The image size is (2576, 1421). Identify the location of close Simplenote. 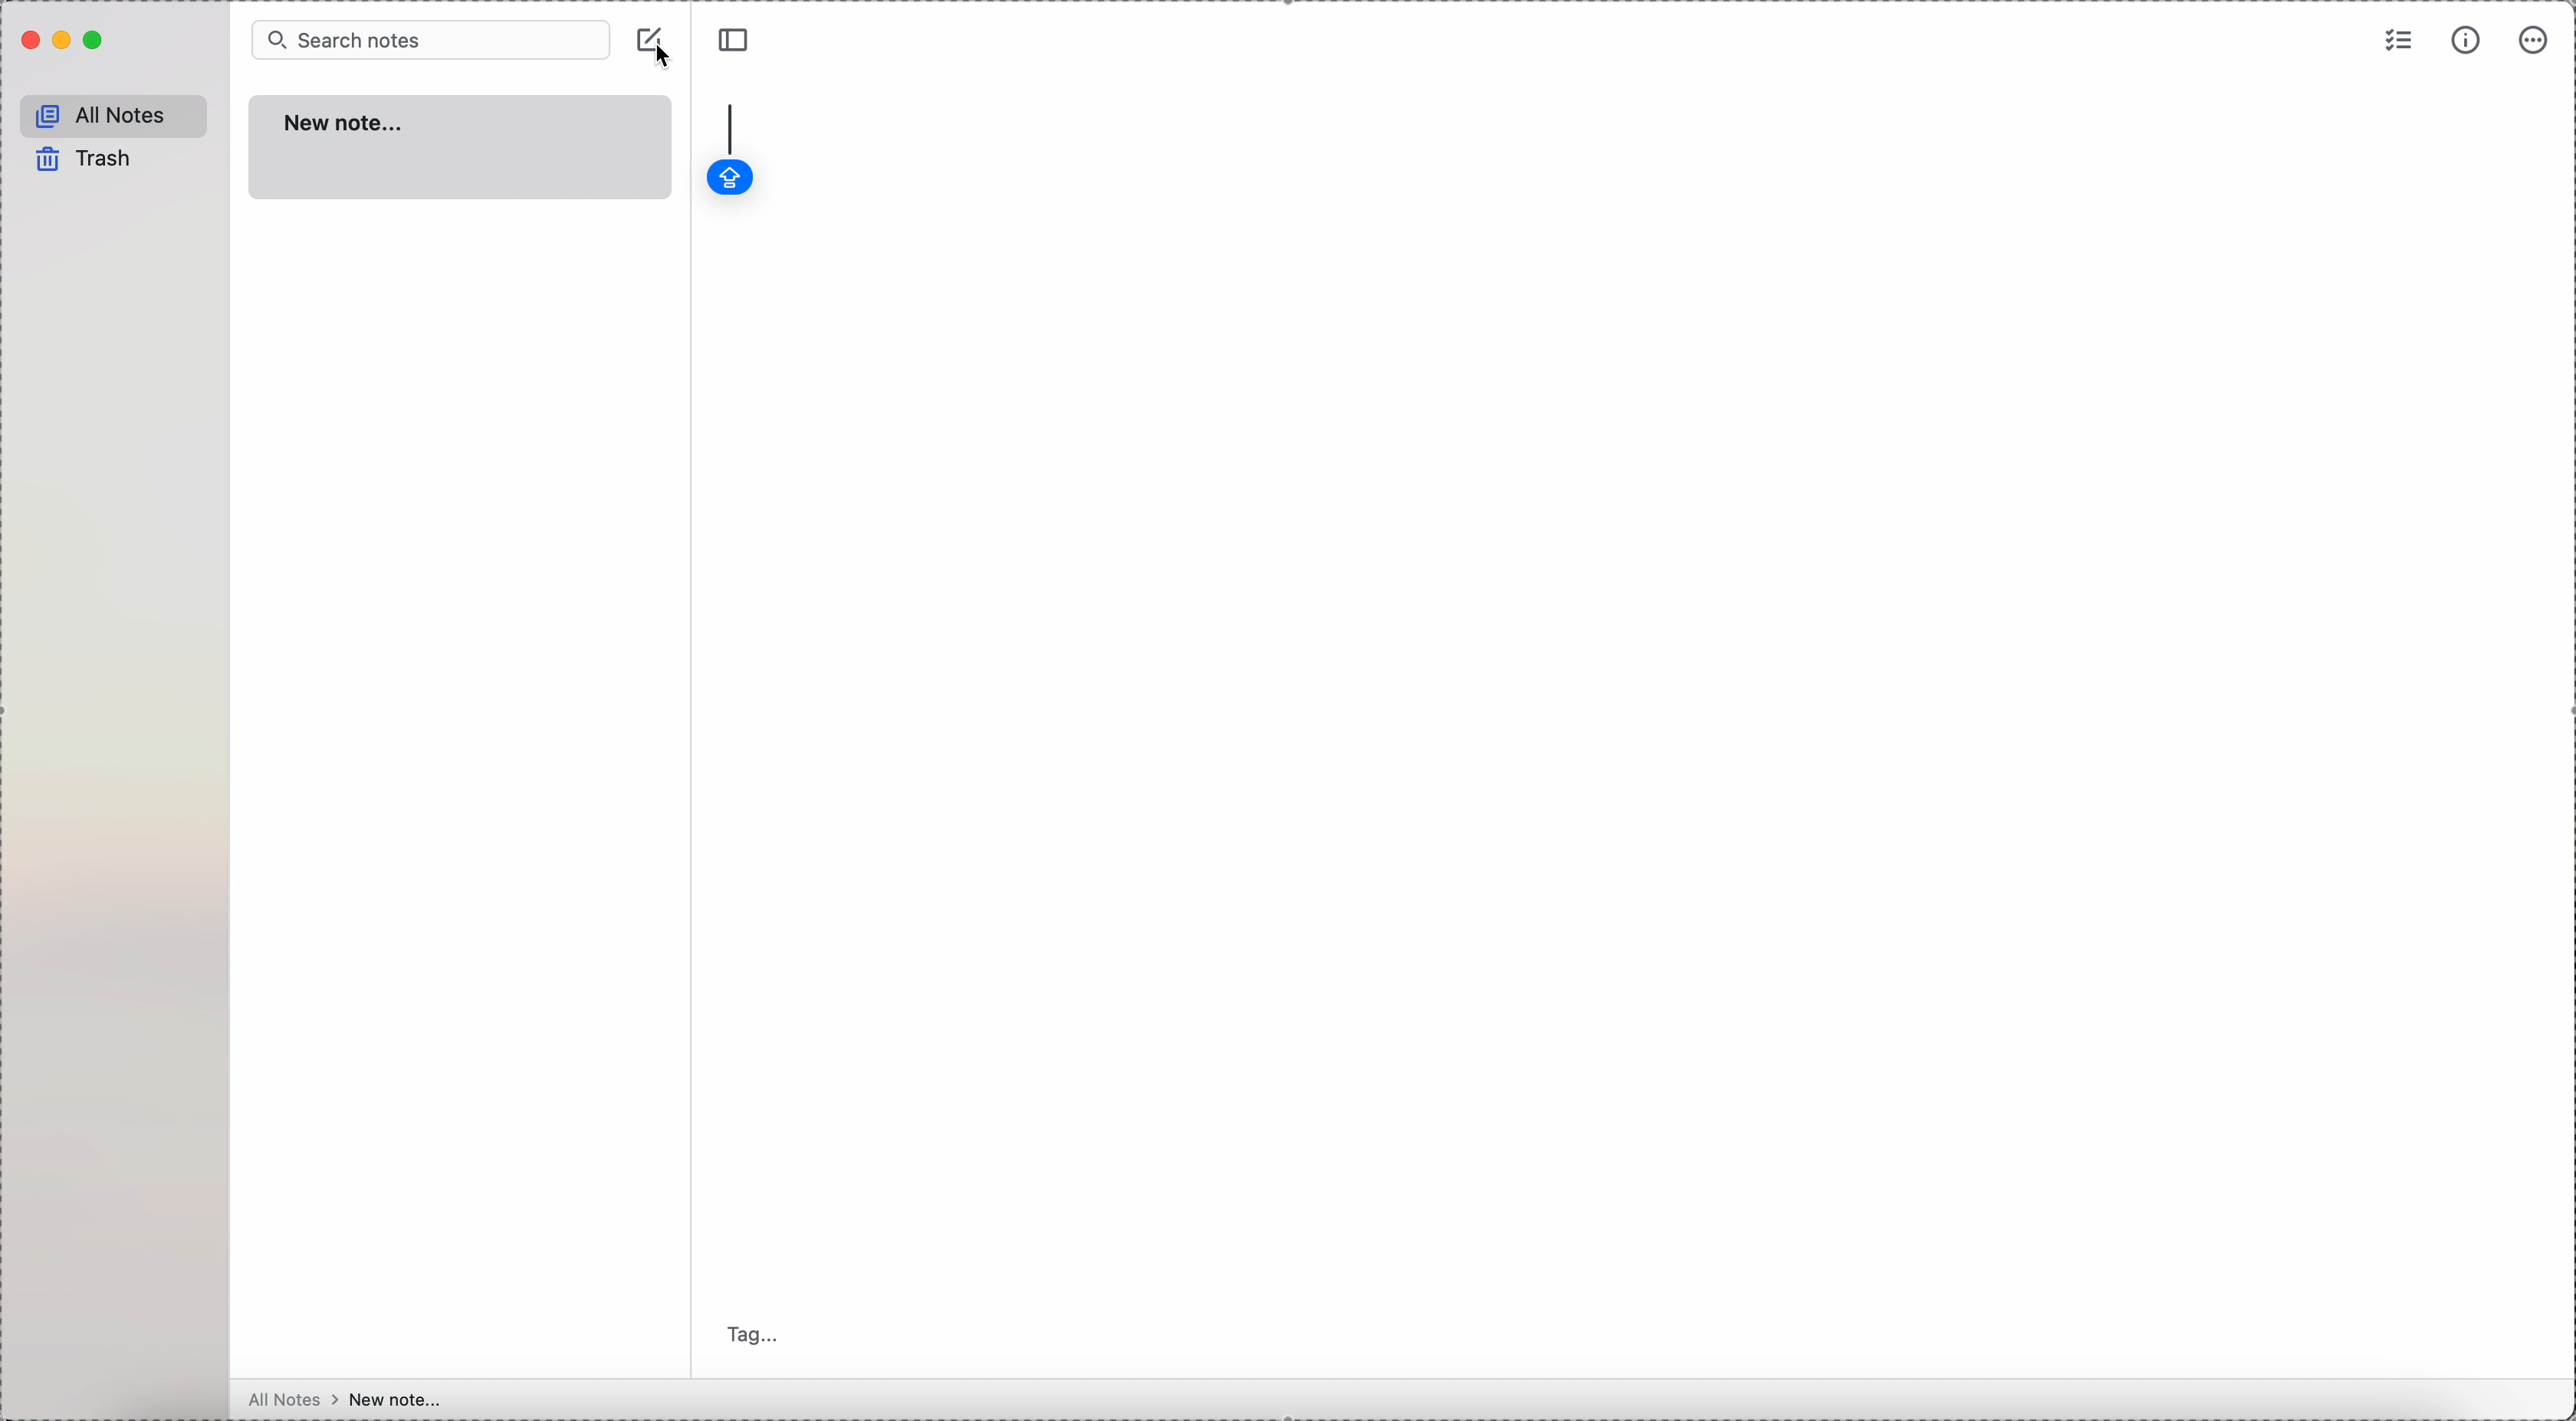
(28, 41).